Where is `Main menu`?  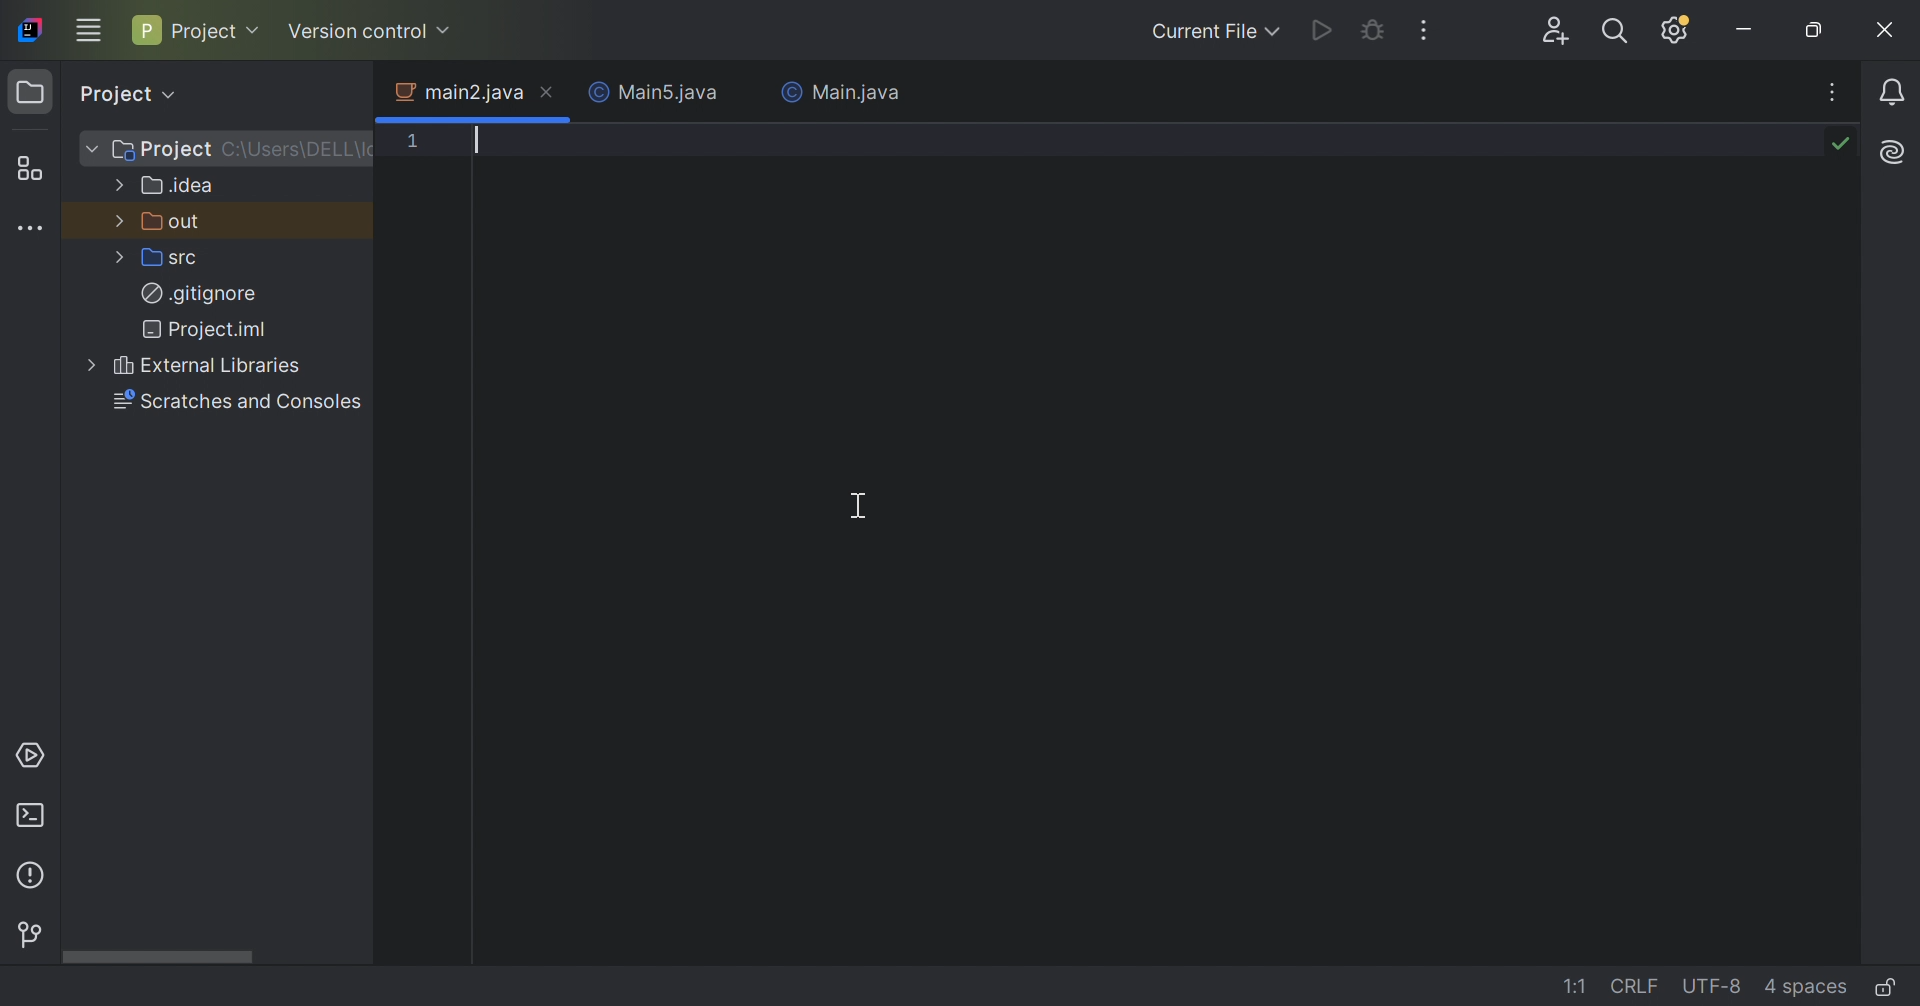
Main menu is located at coordinates (91, 30).